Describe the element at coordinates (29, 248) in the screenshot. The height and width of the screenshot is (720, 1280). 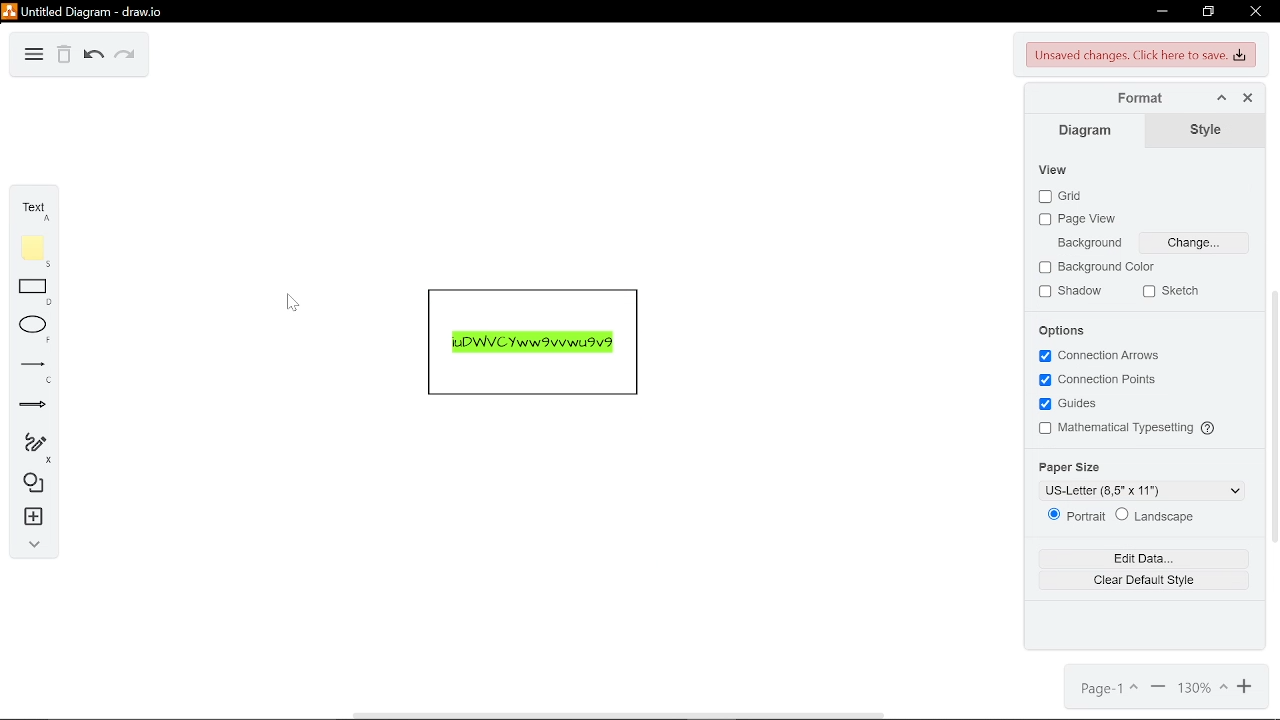
I see `note` at that location.